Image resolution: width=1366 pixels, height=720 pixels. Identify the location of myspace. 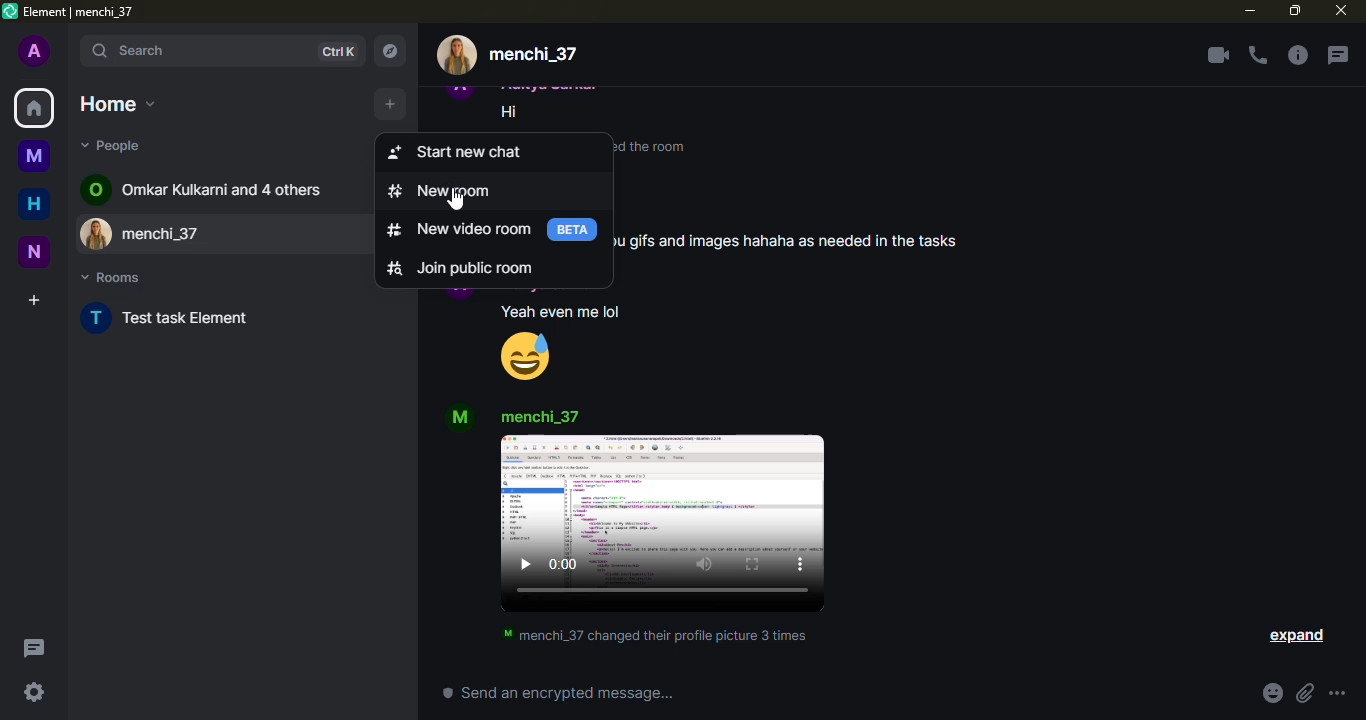
(34, 155).